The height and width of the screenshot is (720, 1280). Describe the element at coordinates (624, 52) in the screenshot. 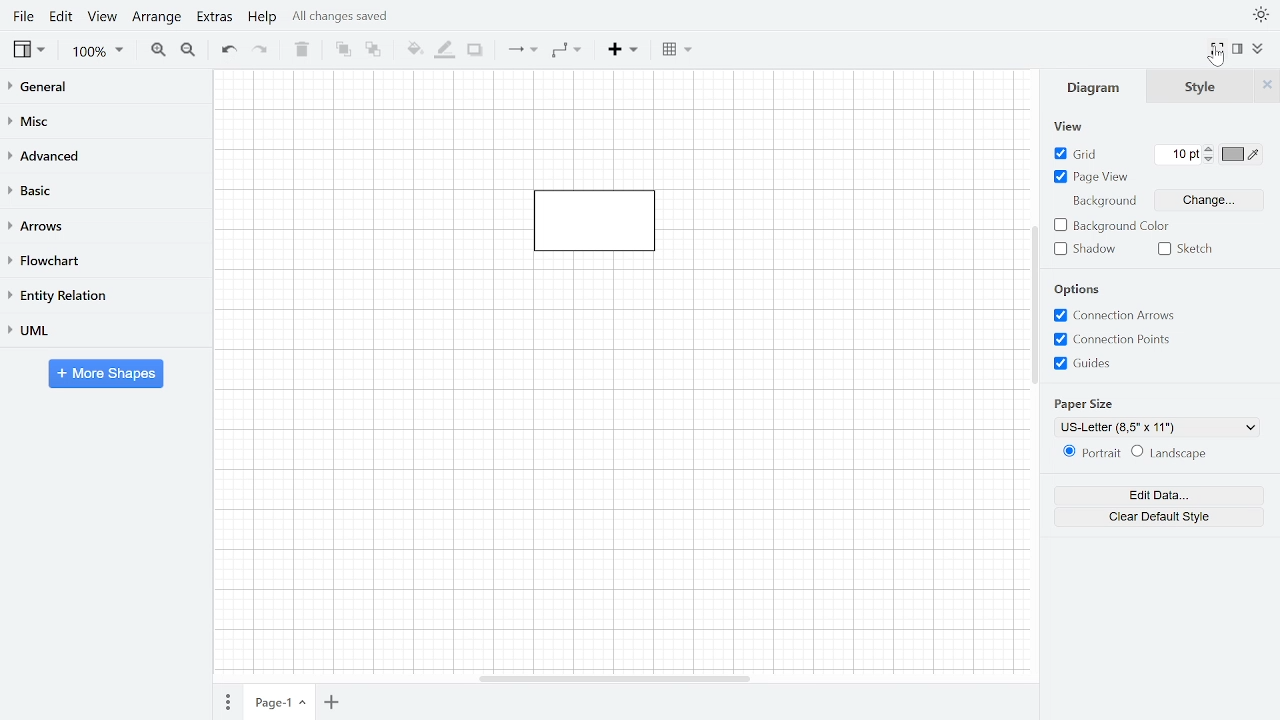

I see `Insert` at that location.